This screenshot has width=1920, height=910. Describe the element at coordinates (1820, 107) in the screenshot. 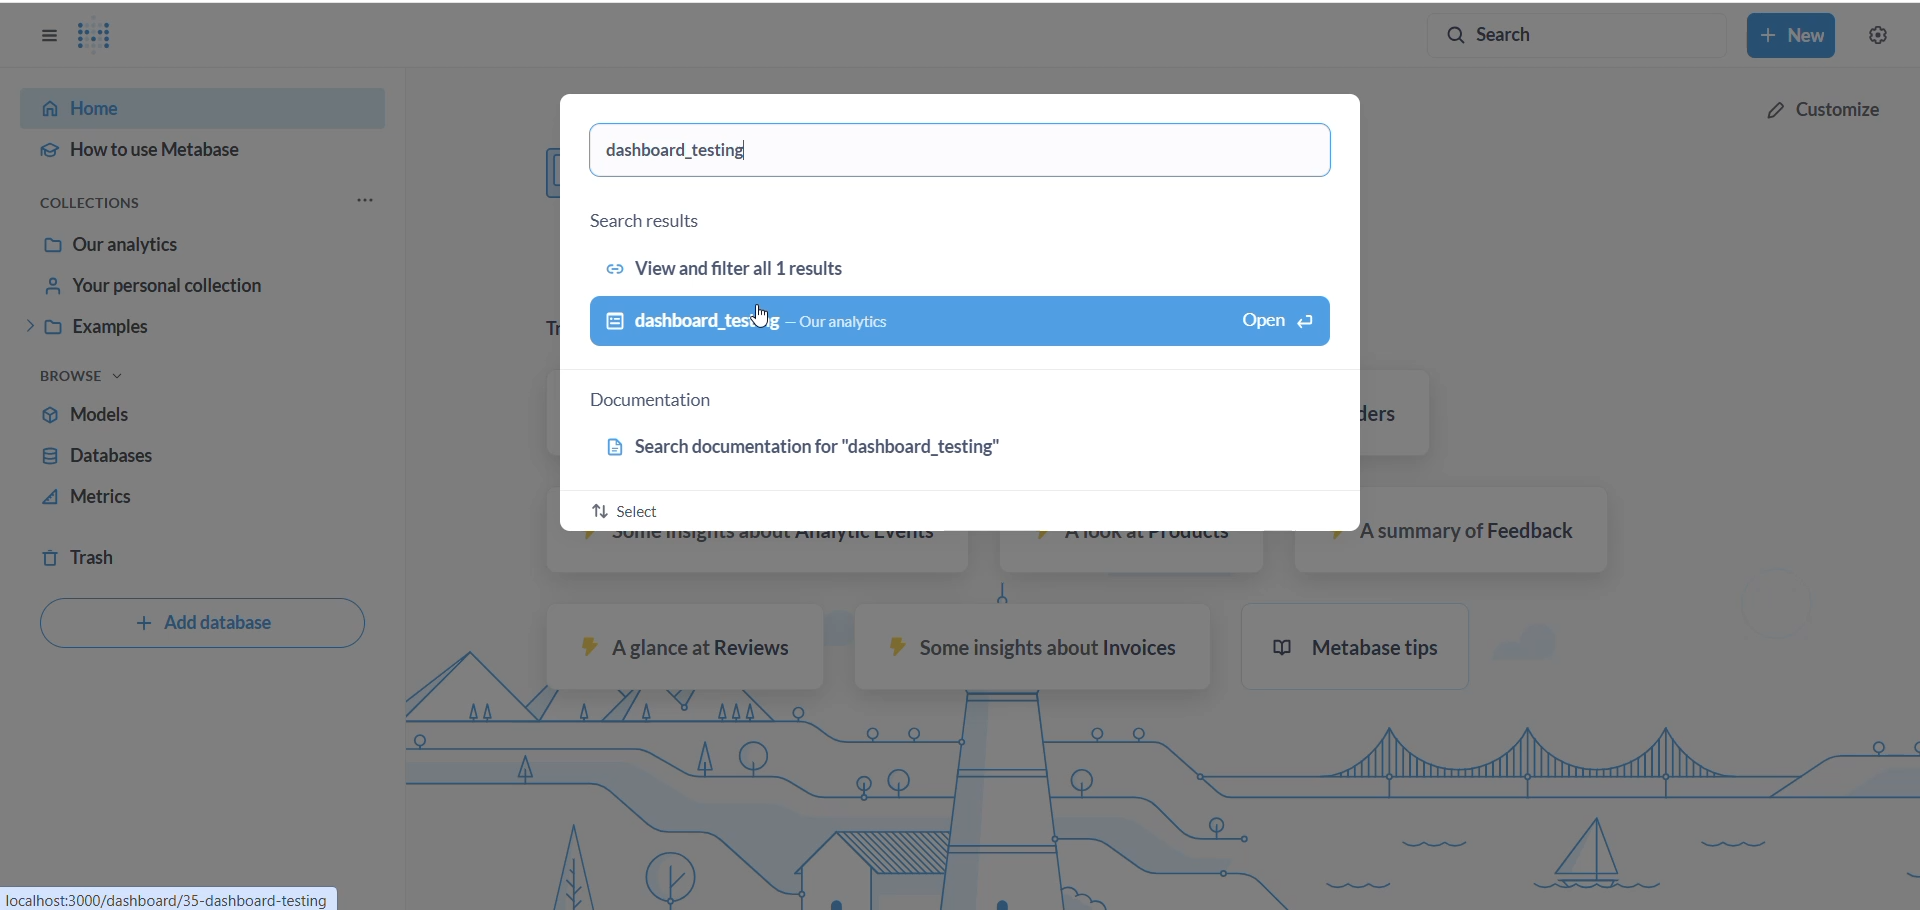

I see `customize` at that location.